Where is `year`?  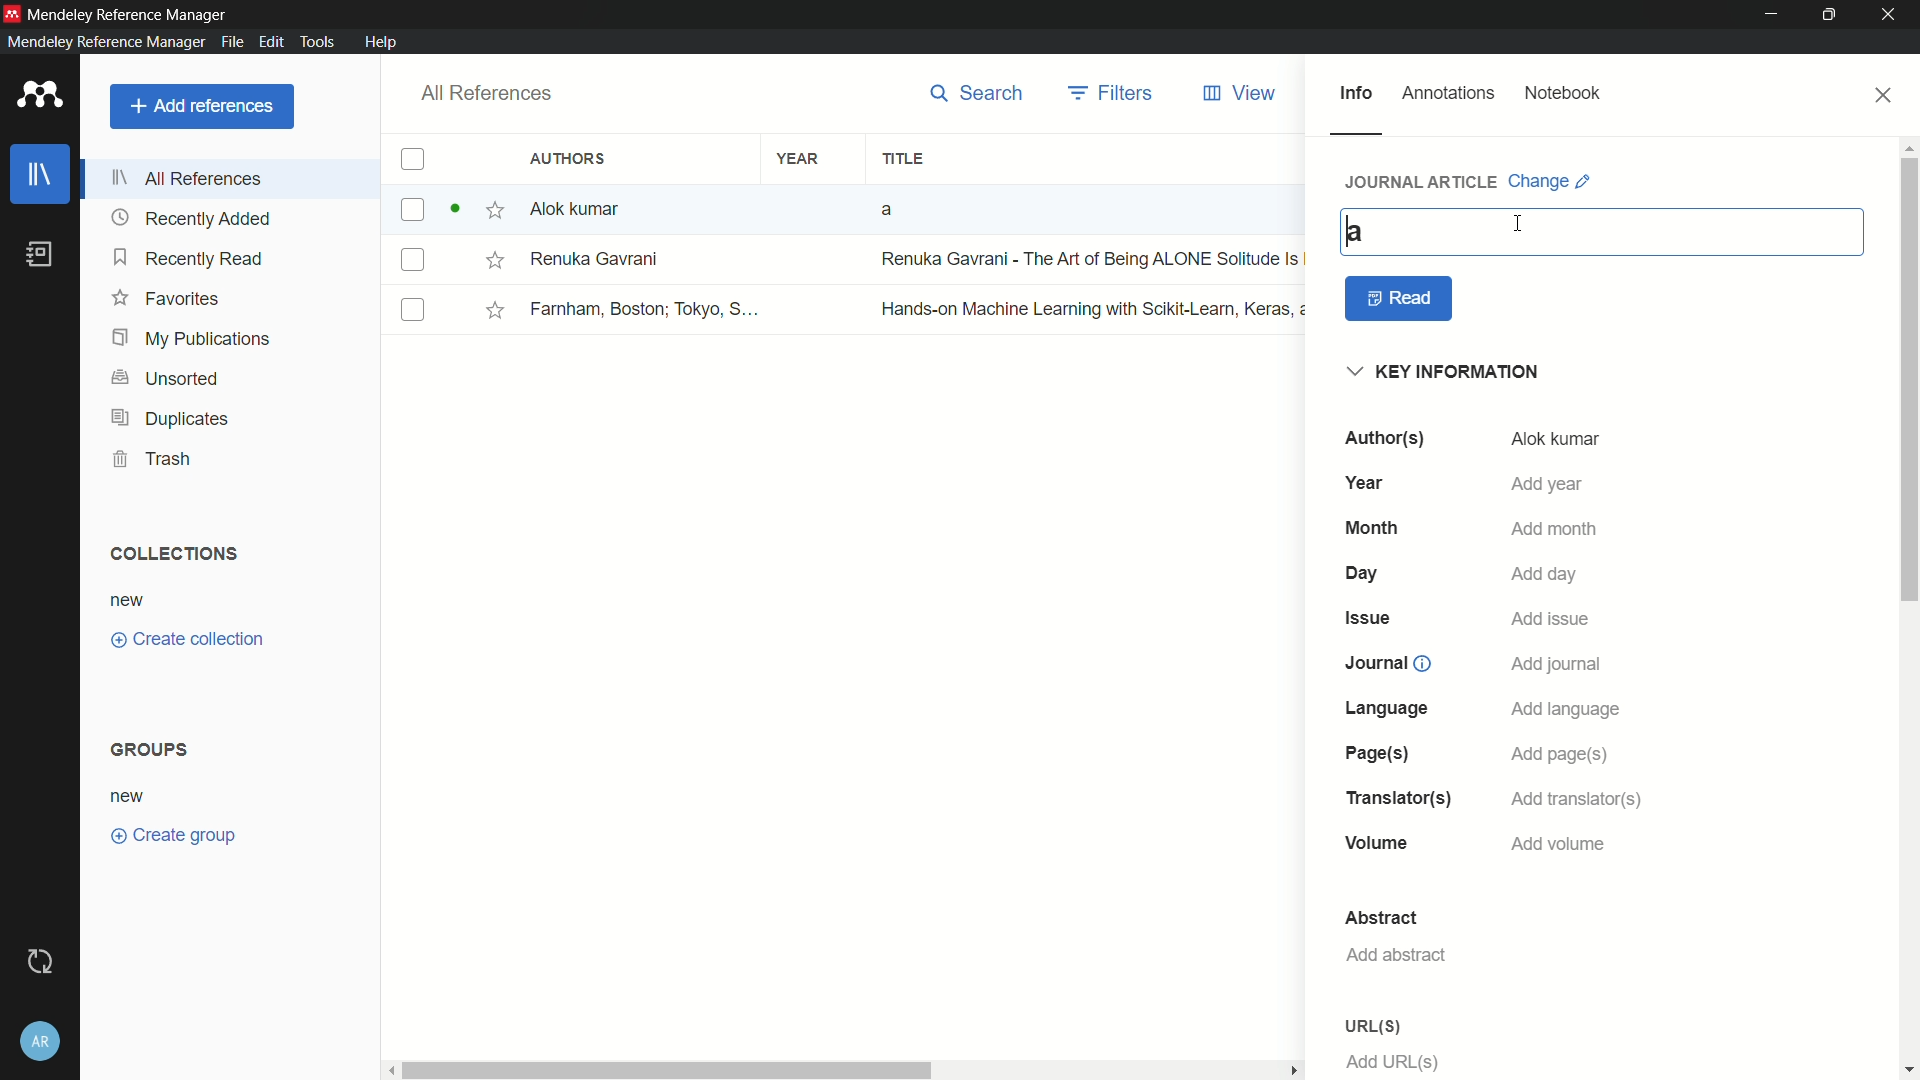
year is located at coordinates (1369, 482).